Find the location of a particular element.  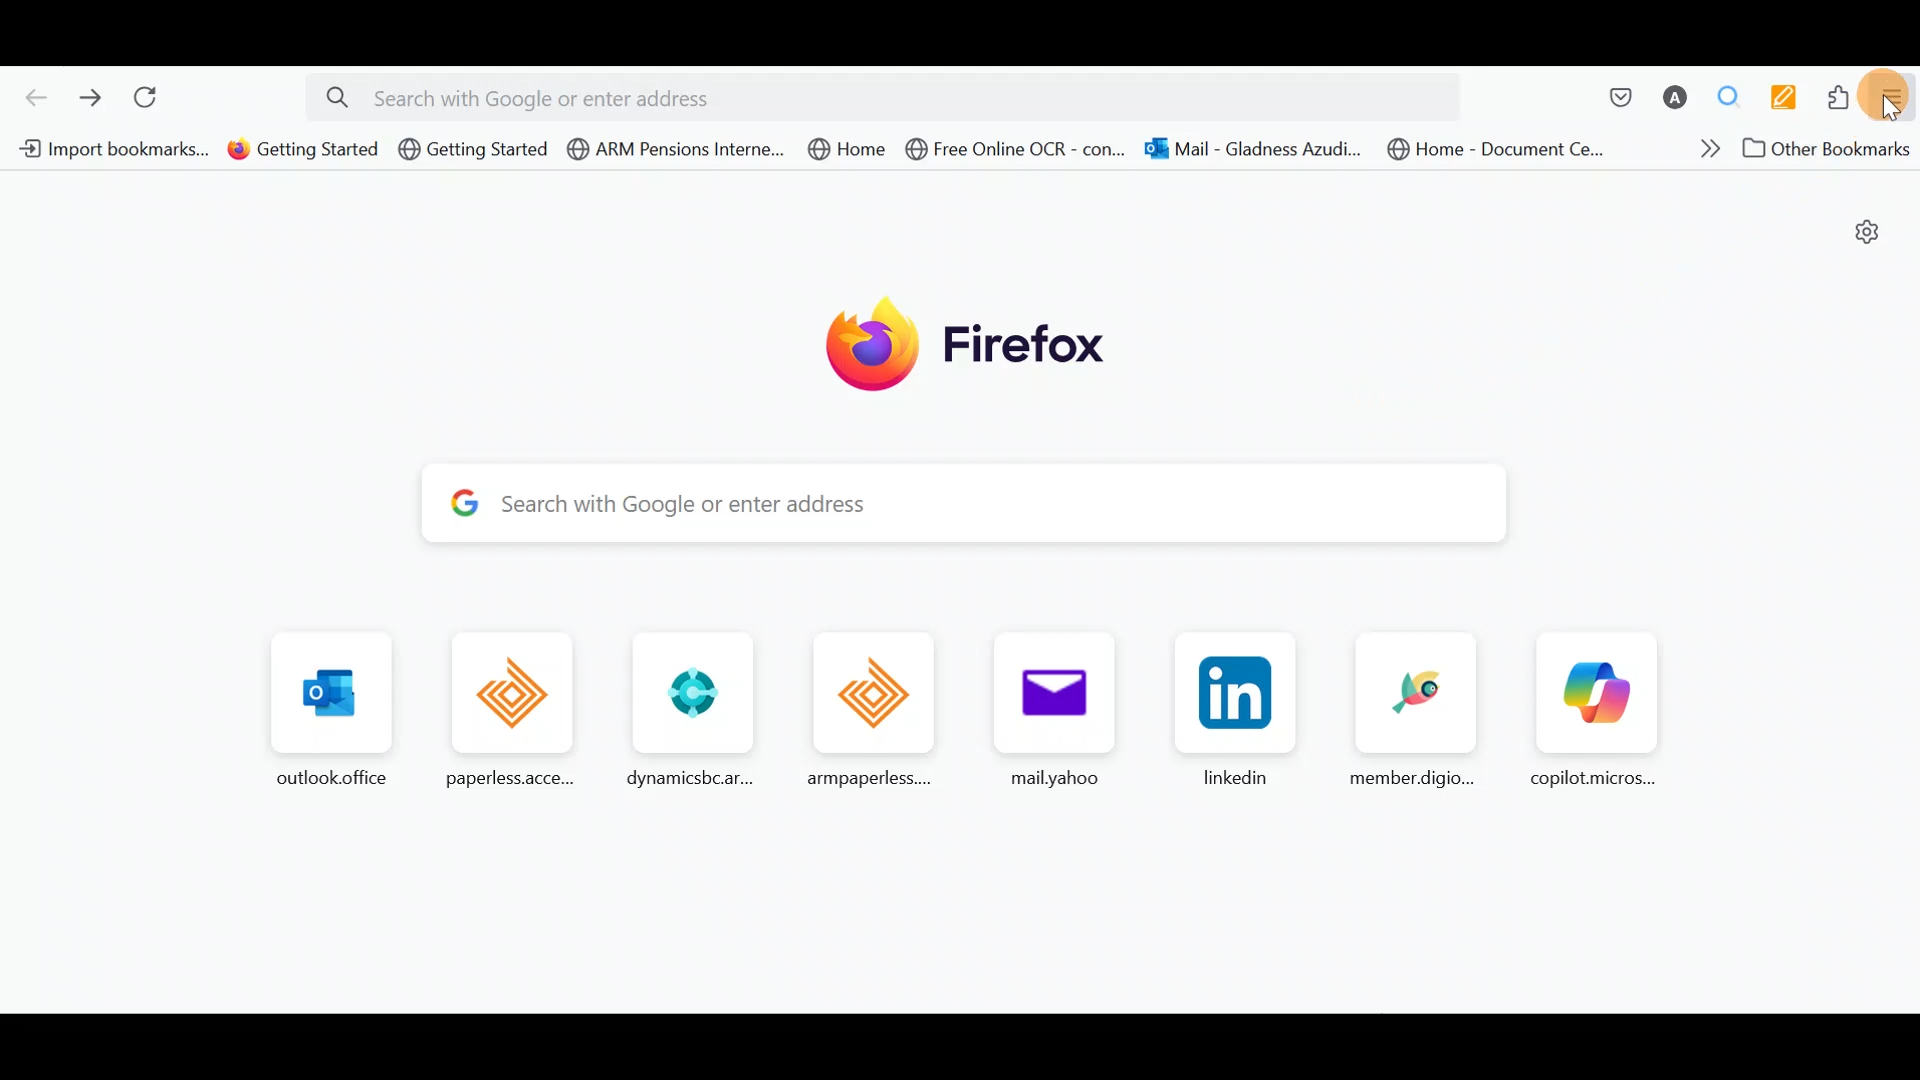

@ Getting Started is located at coordinates (474, 154).